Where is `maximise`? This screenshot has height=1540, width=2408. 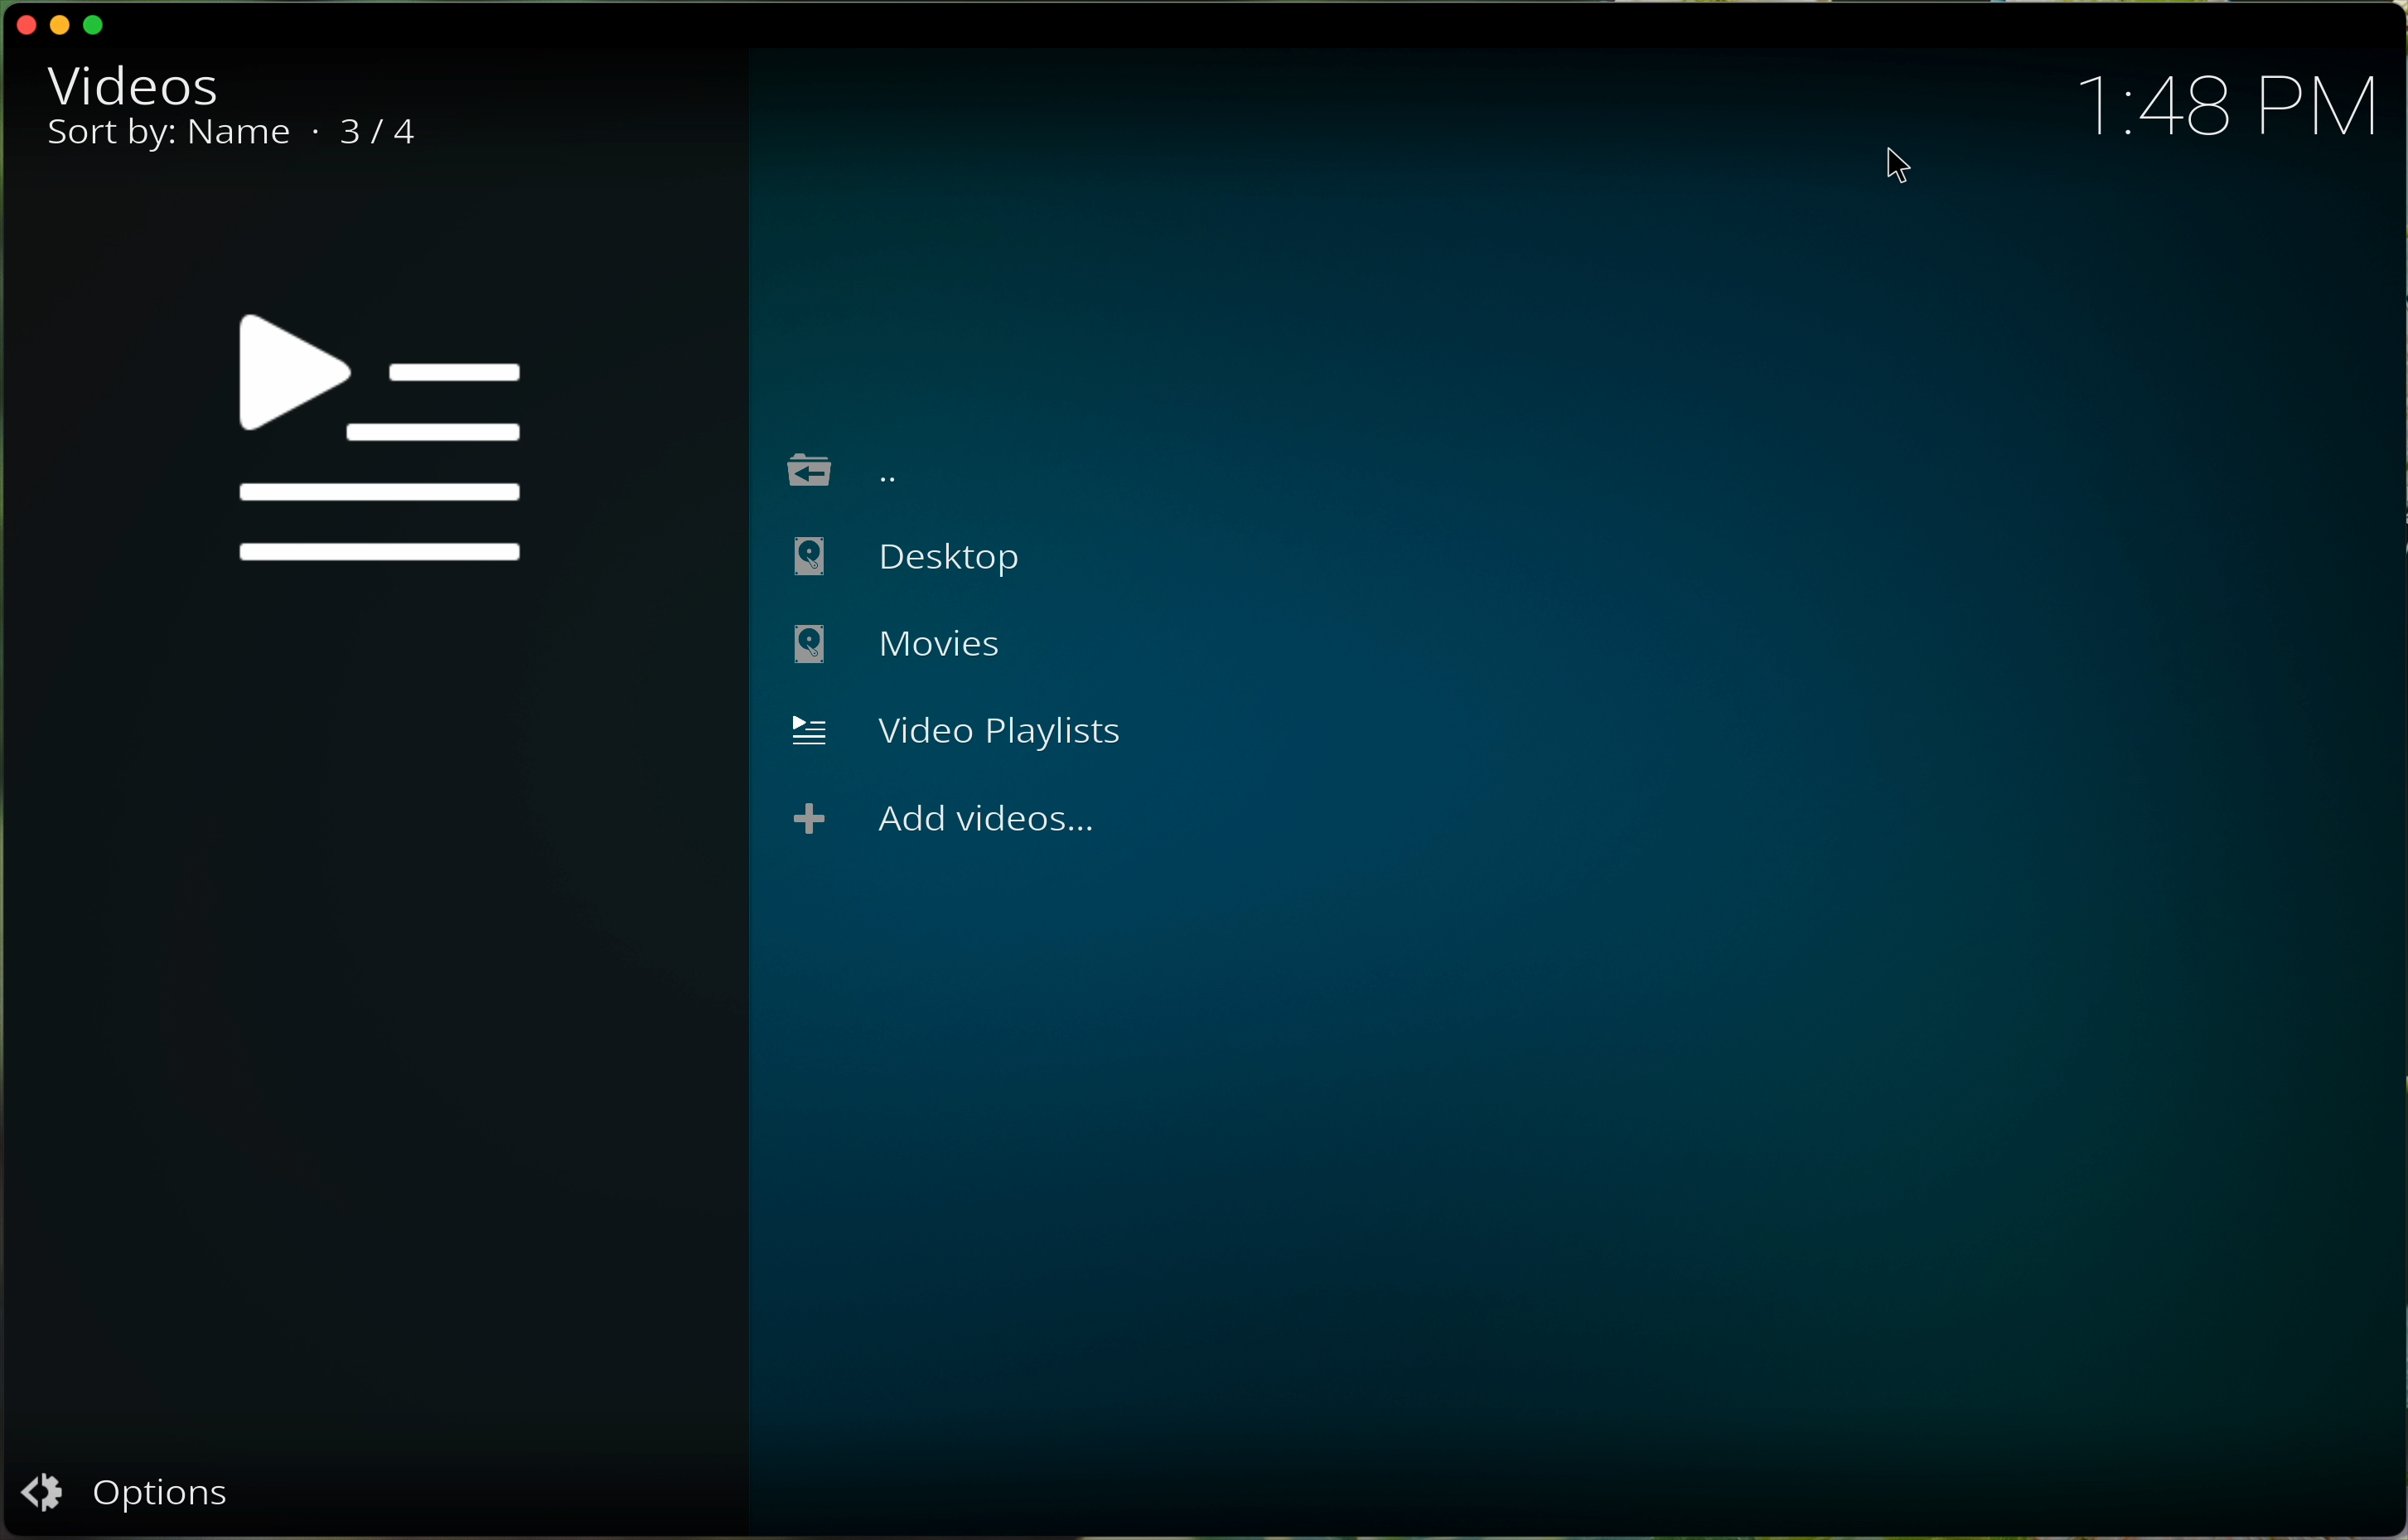 maximise is located at coordinates (100, 27).